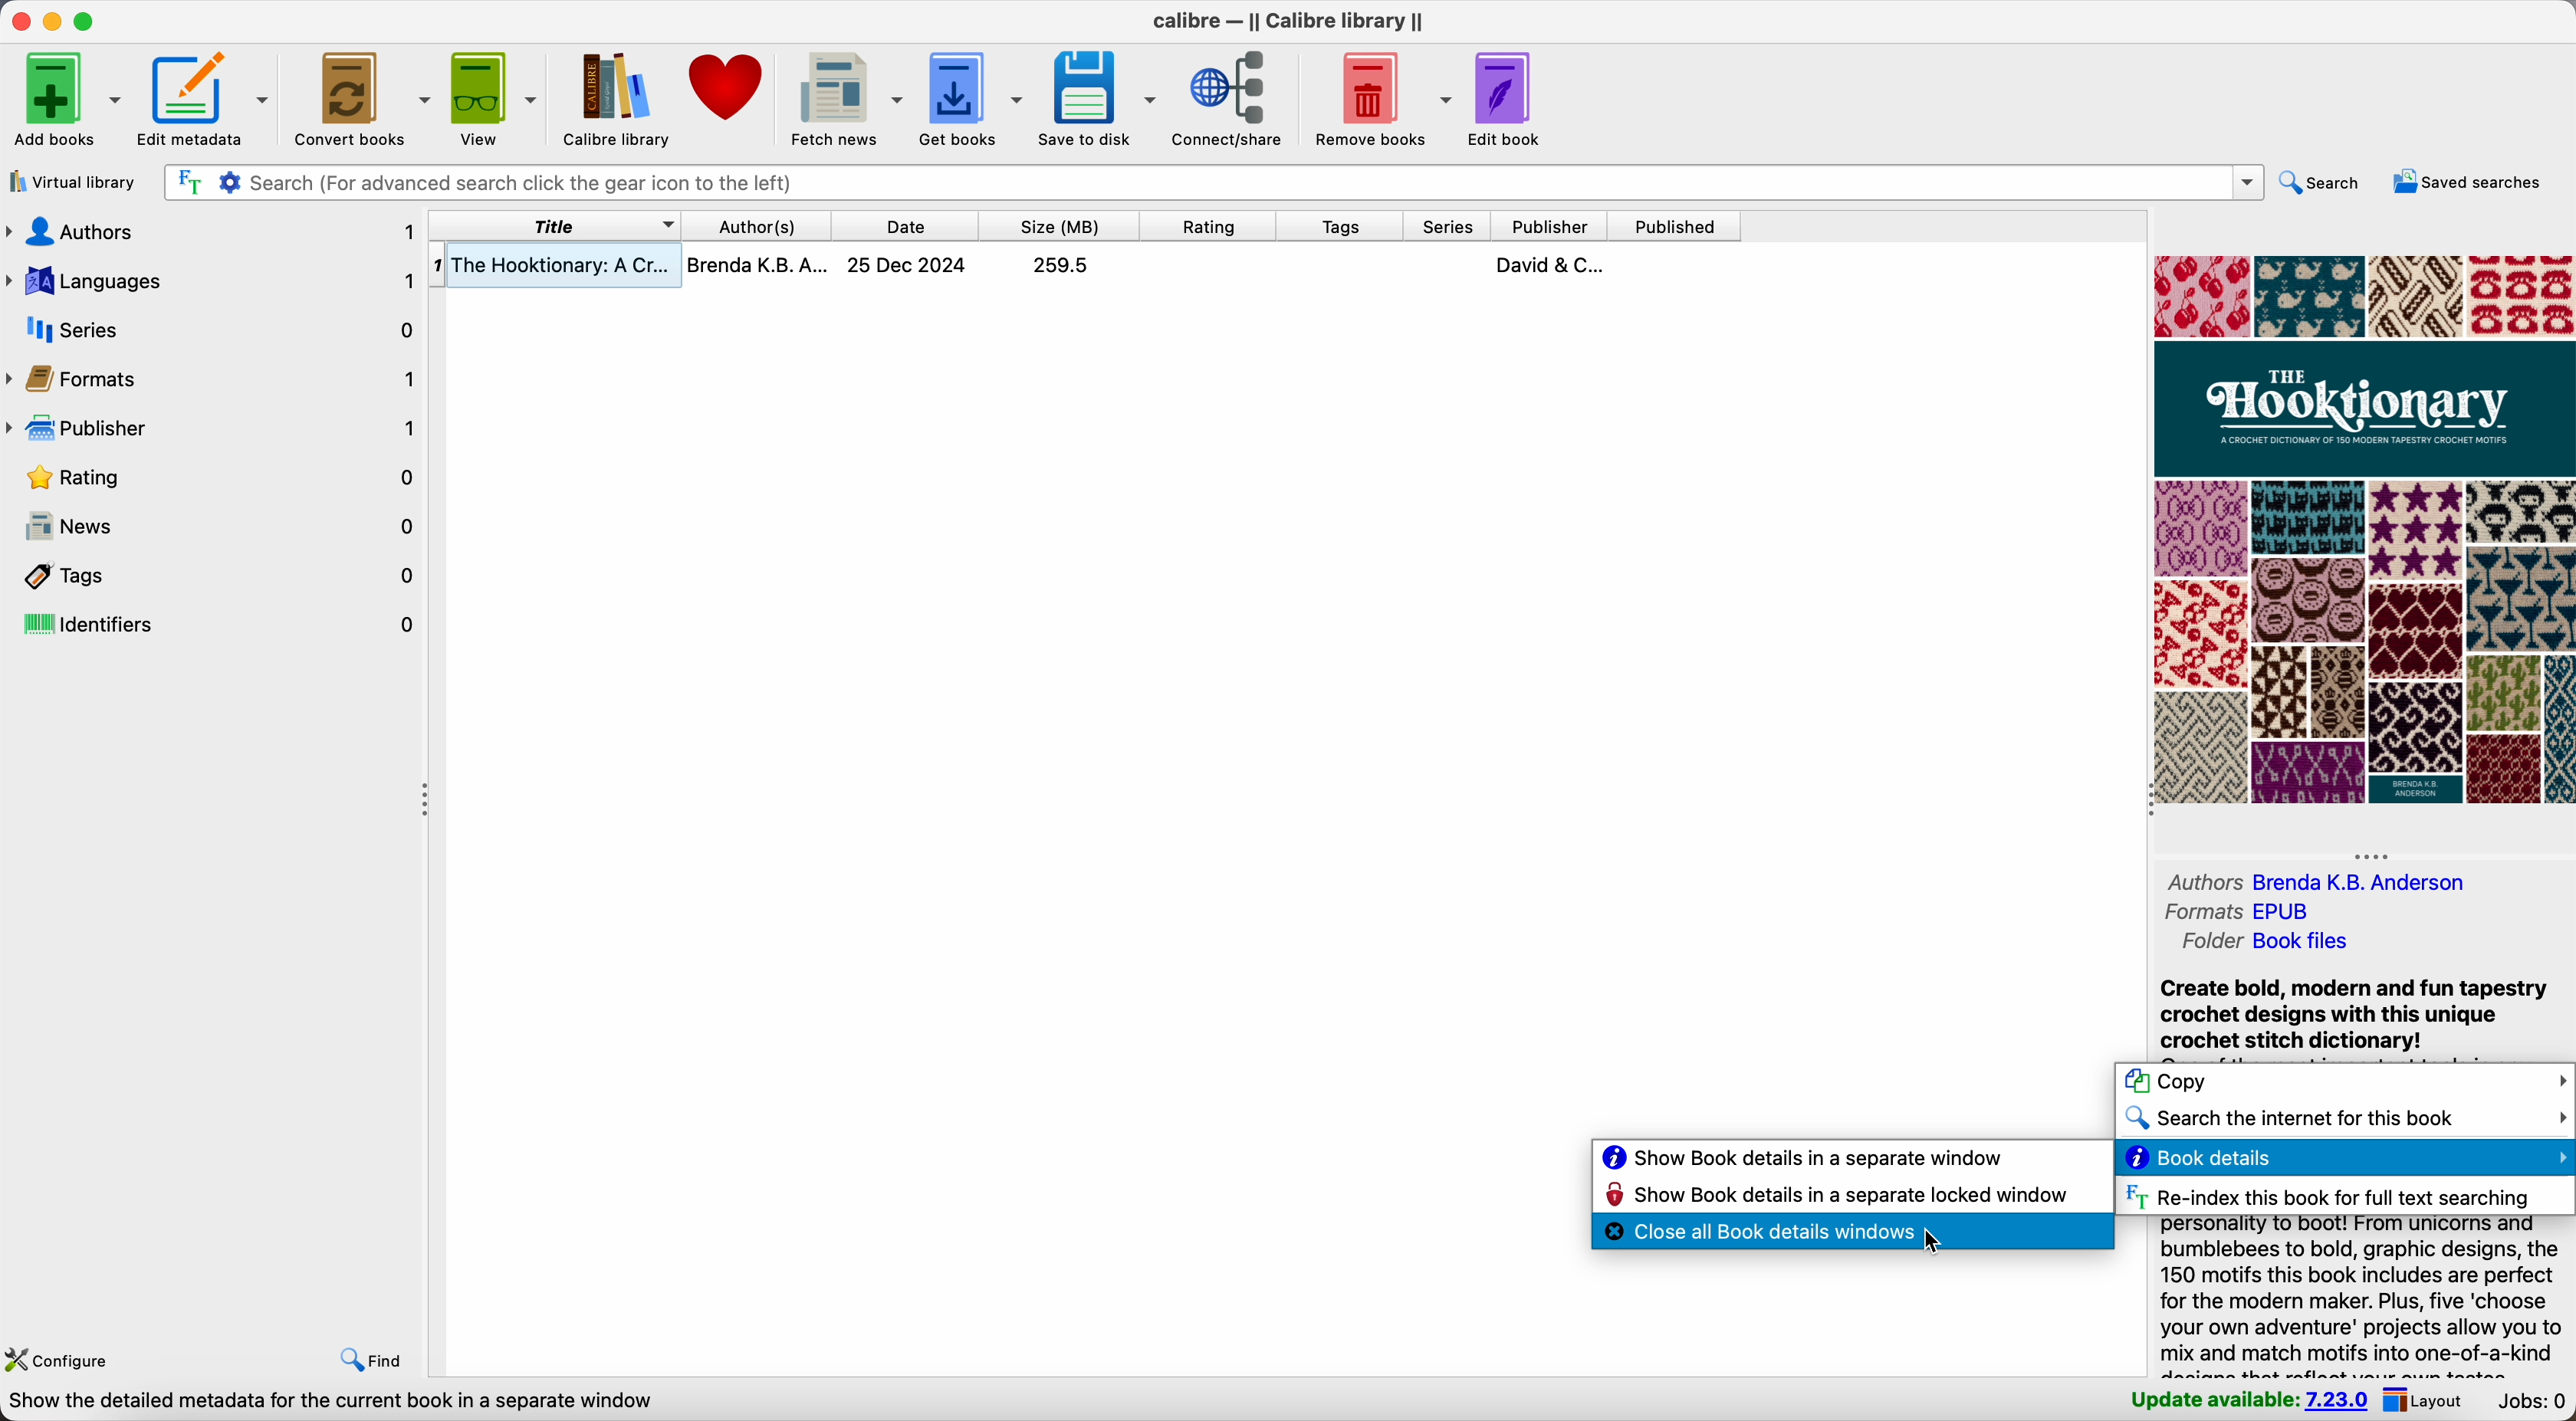  Describe the element at coordinates (216, 528) in the screenshot. I see `news` at that location.